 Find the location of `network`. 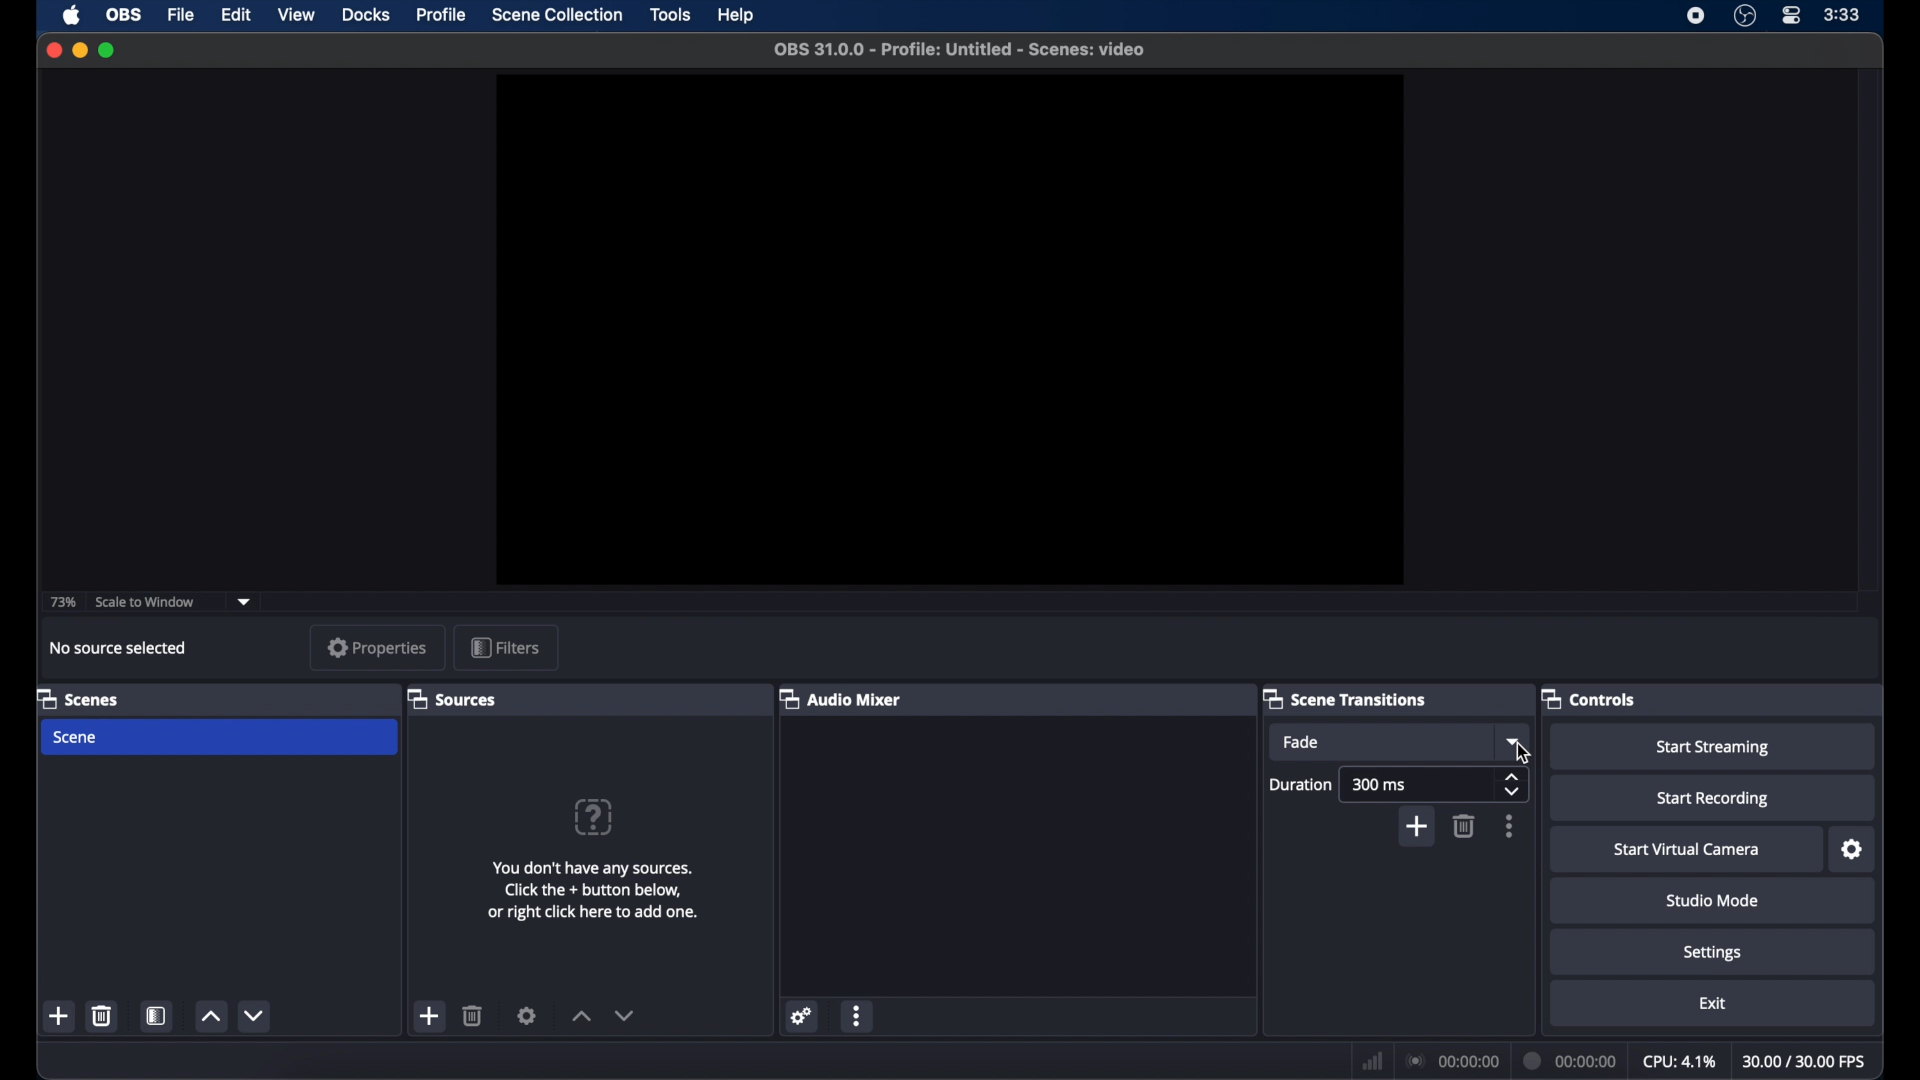

network is located at coordinates (1373, 1061).